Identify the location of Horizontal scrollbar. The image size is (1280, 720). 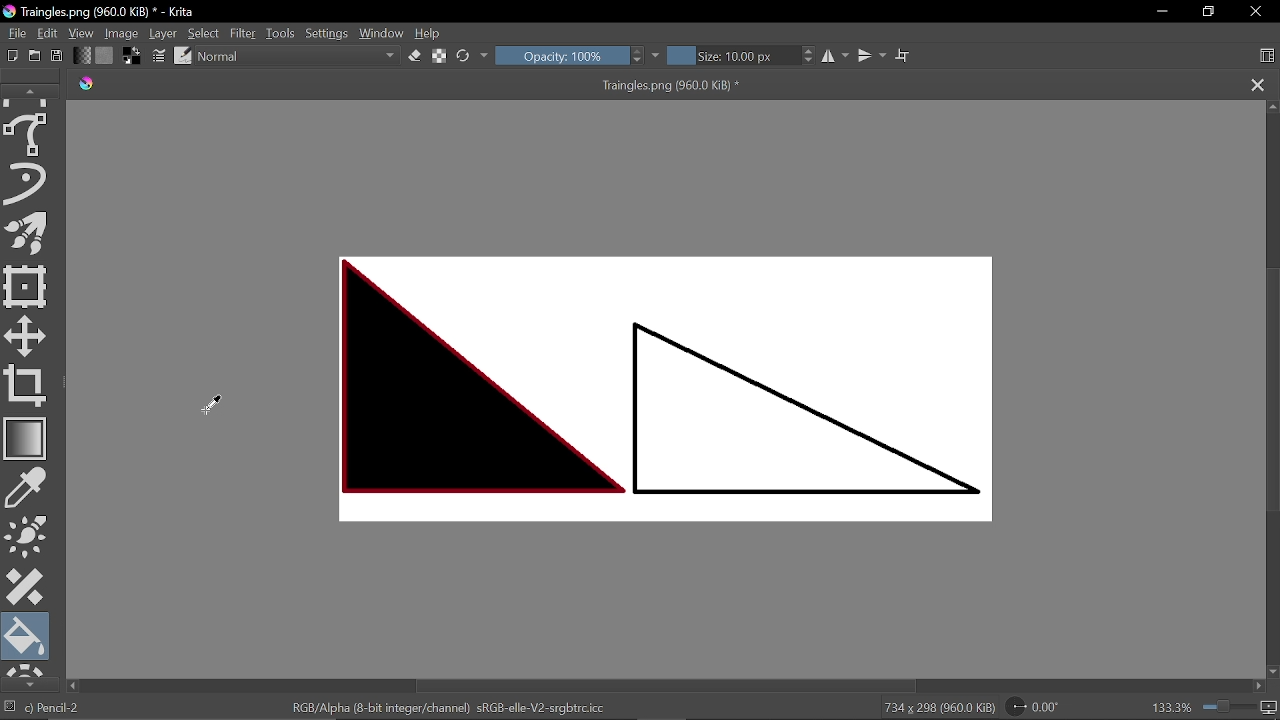
(660, 687).